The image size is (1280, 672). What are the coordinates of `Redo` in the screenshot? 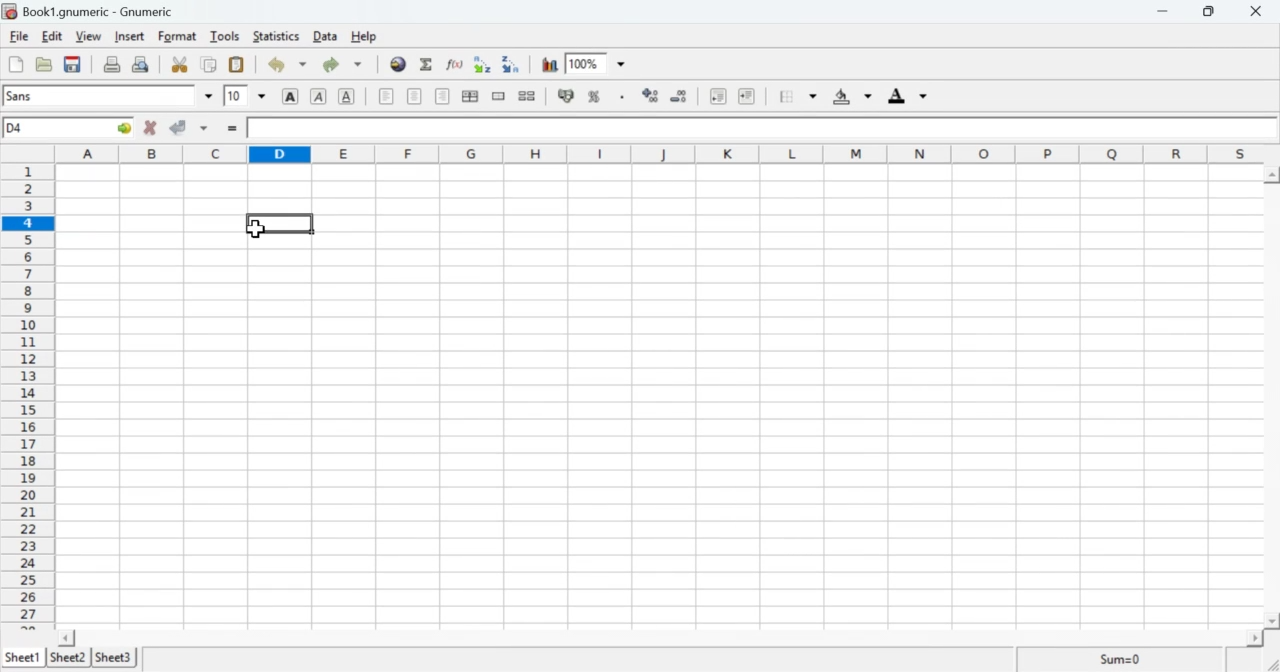 It's located at (346, 64).